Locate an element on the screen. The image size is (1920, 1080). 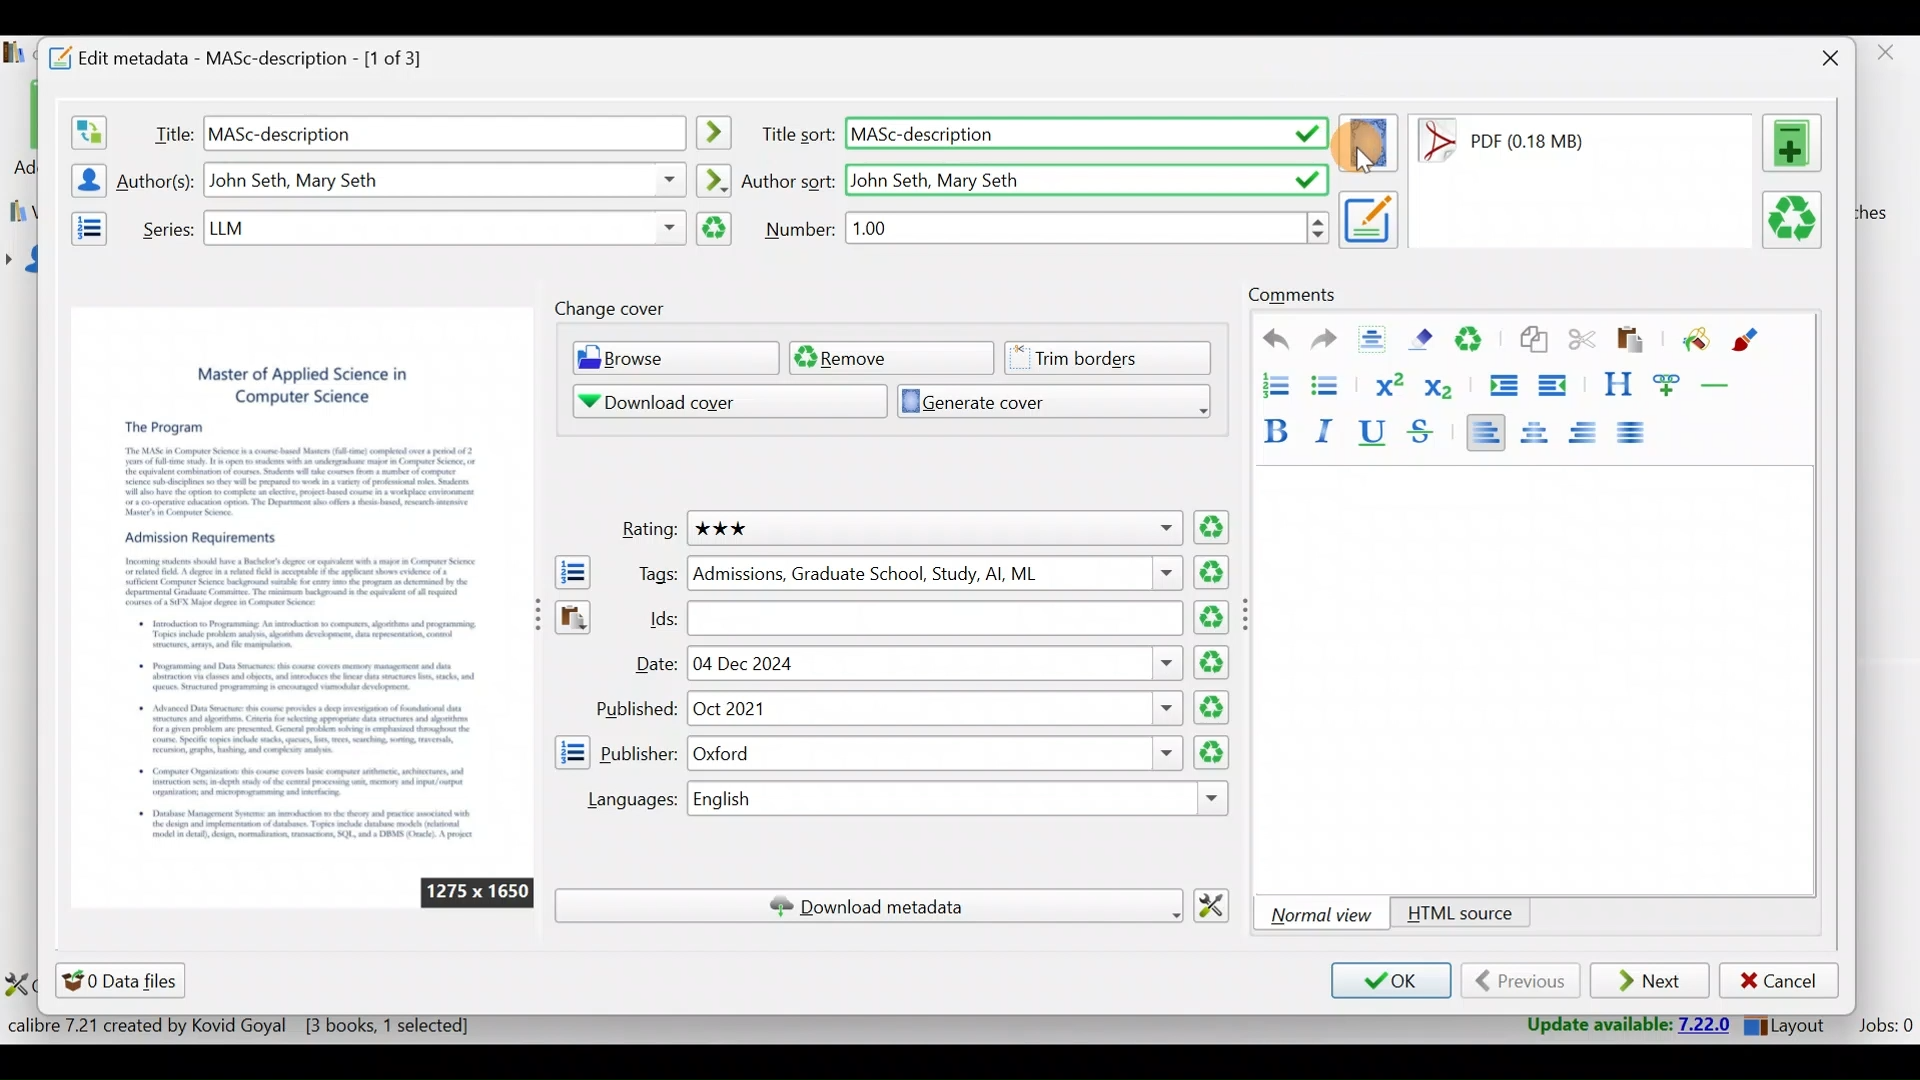
Remove the selected format from this book is located at coordinates (1796, 221).